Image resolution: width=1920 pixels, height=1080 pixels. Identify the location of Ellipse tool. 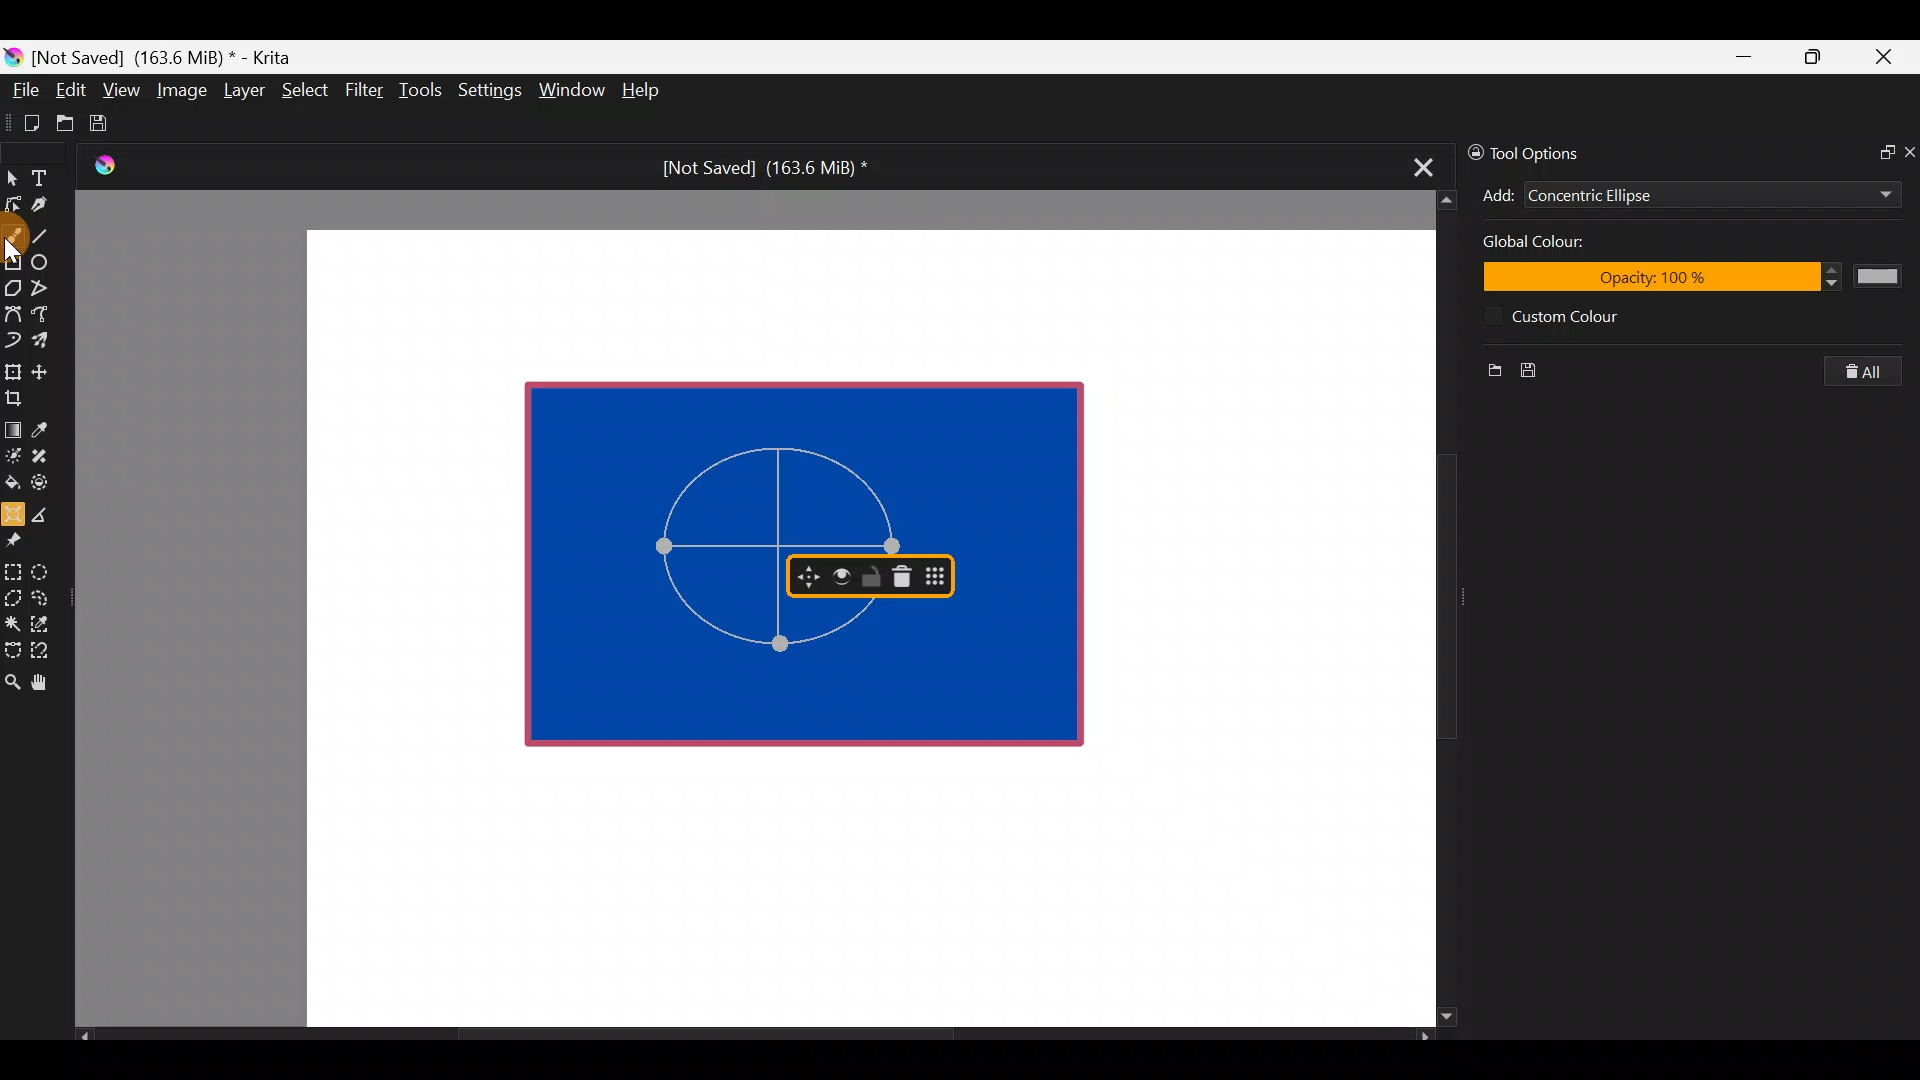
(49, 260).